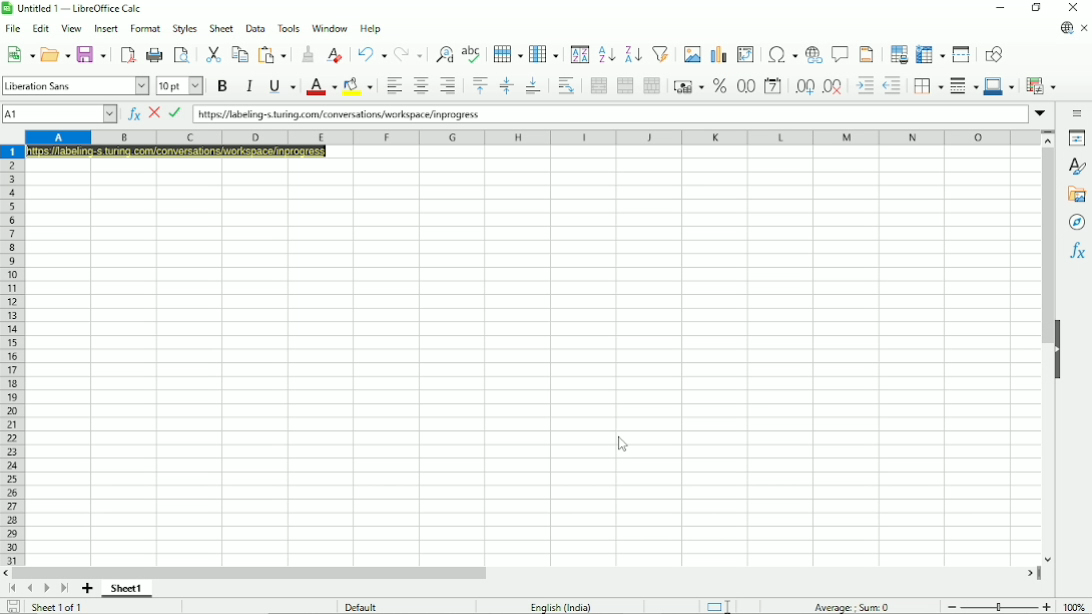 The height and width of the screenshot is (614, 1092). What do you see at coordinates (688, 87) in the screenshot?
I see `Format as currency` at bounding box center [688, 87].